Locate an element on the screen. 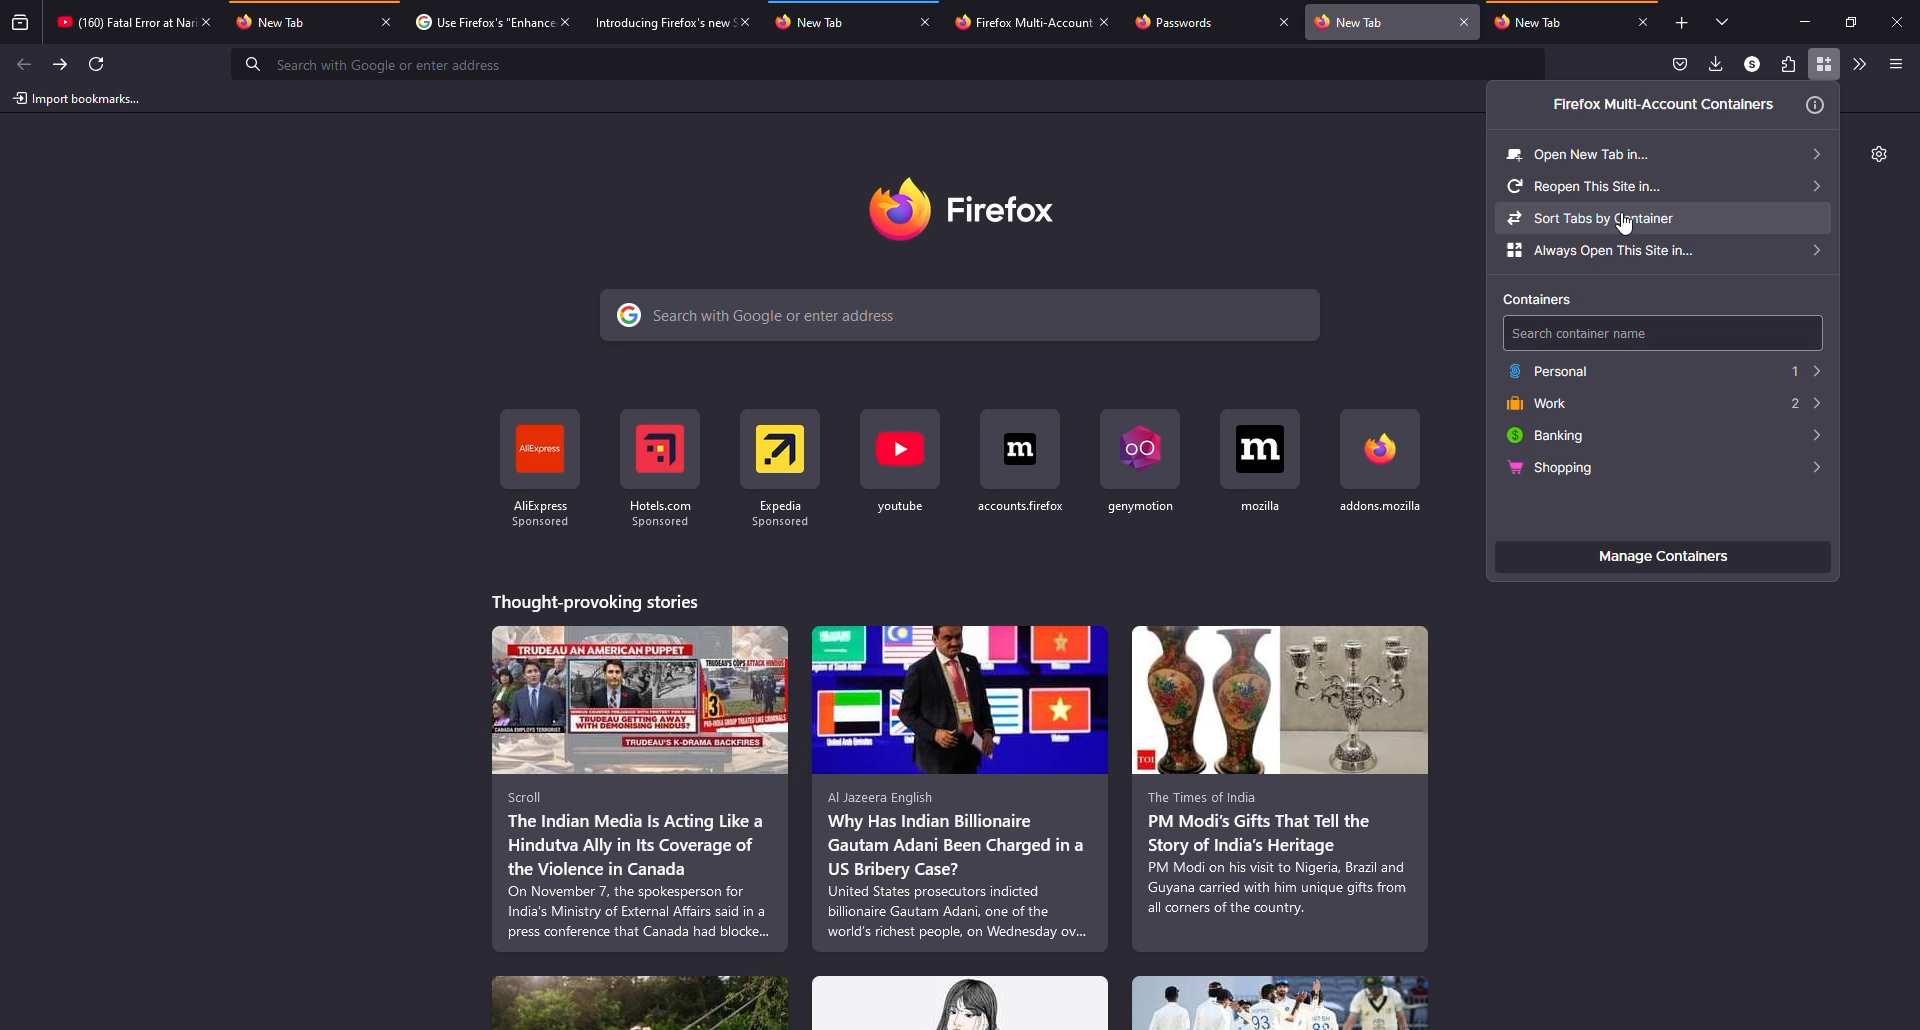  close is located at coordinates (1900, 21).